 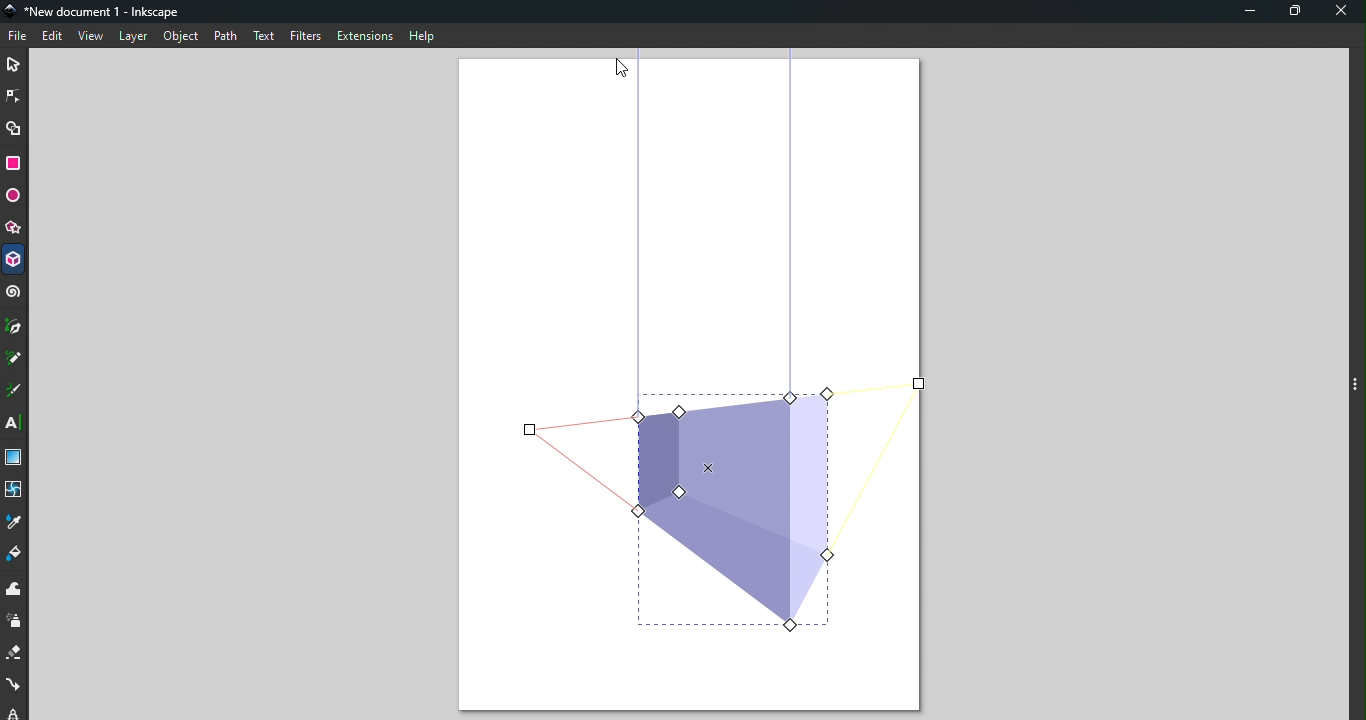 I want to click on Node tool, so click(x=14, y=98).